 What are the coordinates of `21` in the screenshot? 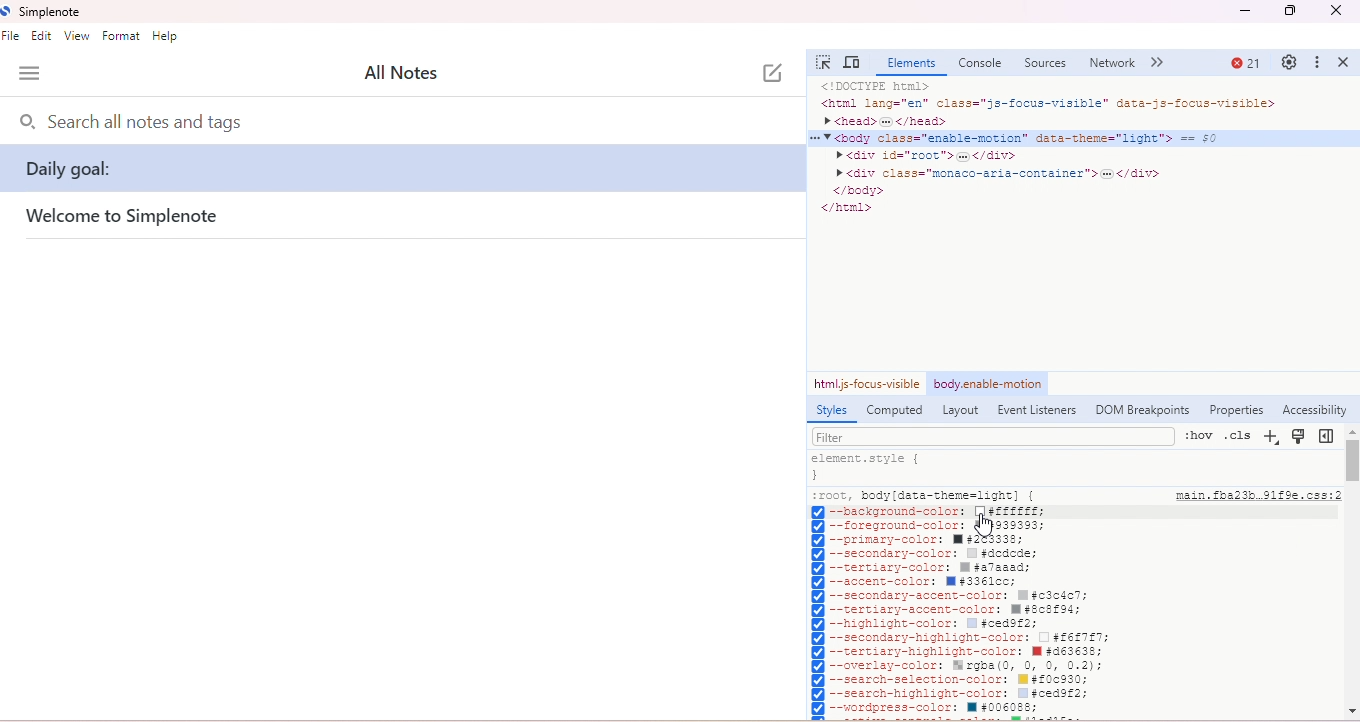 It's located at (1245, 64).